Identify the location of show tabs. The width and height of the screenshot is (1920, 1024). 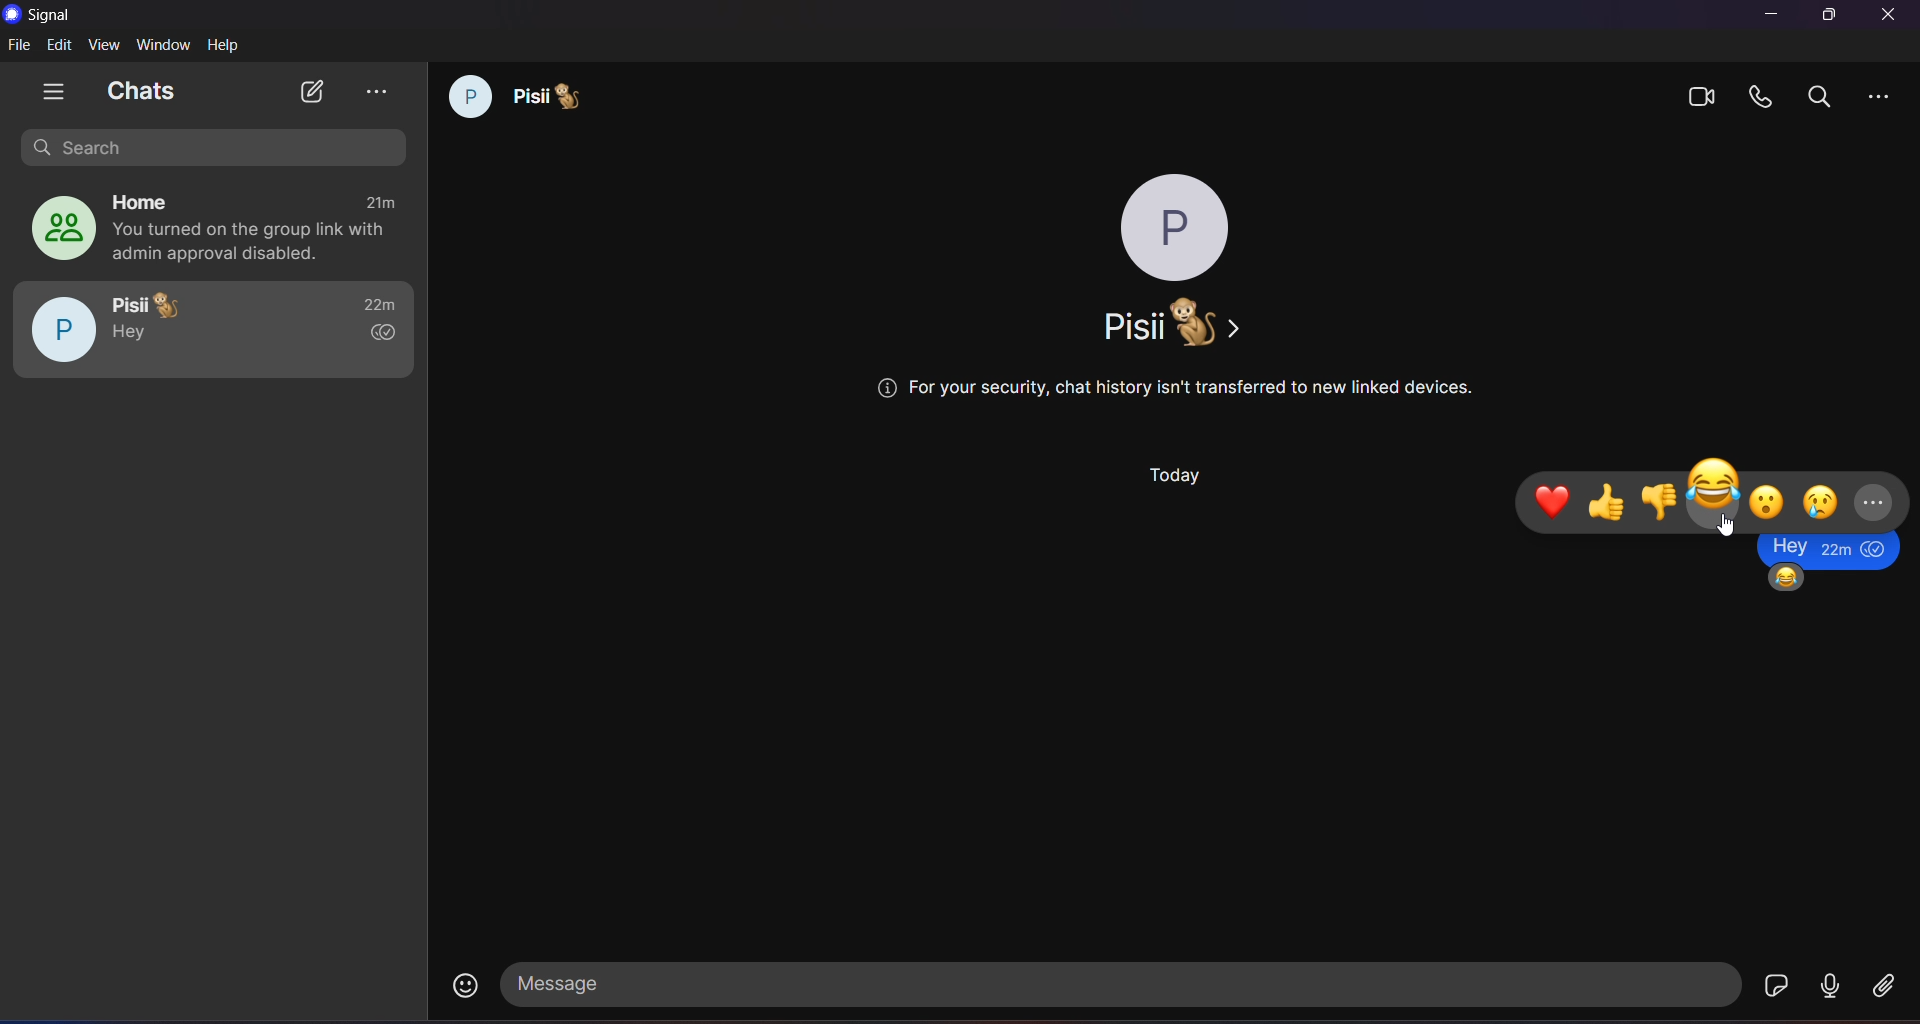
(55, 94).